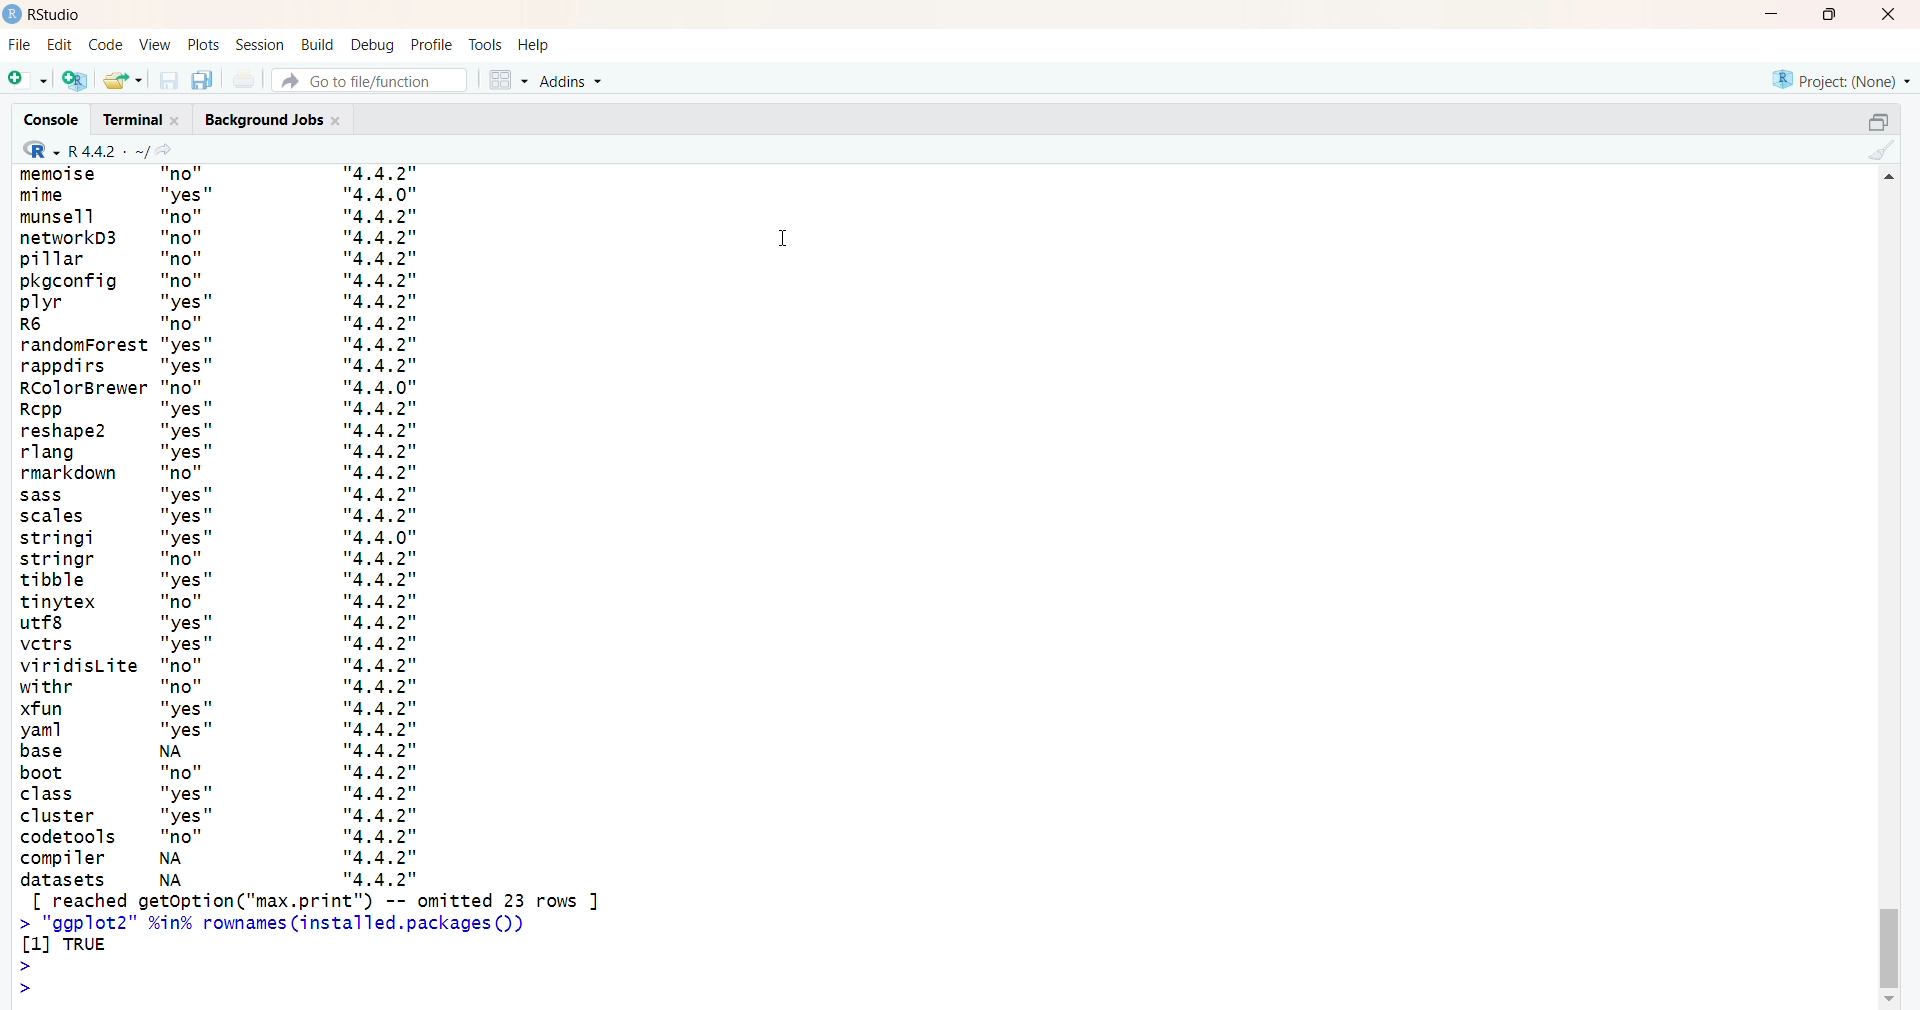 This screenshot has height=1010, width=1920. I want to click on console, so click(49, 122).